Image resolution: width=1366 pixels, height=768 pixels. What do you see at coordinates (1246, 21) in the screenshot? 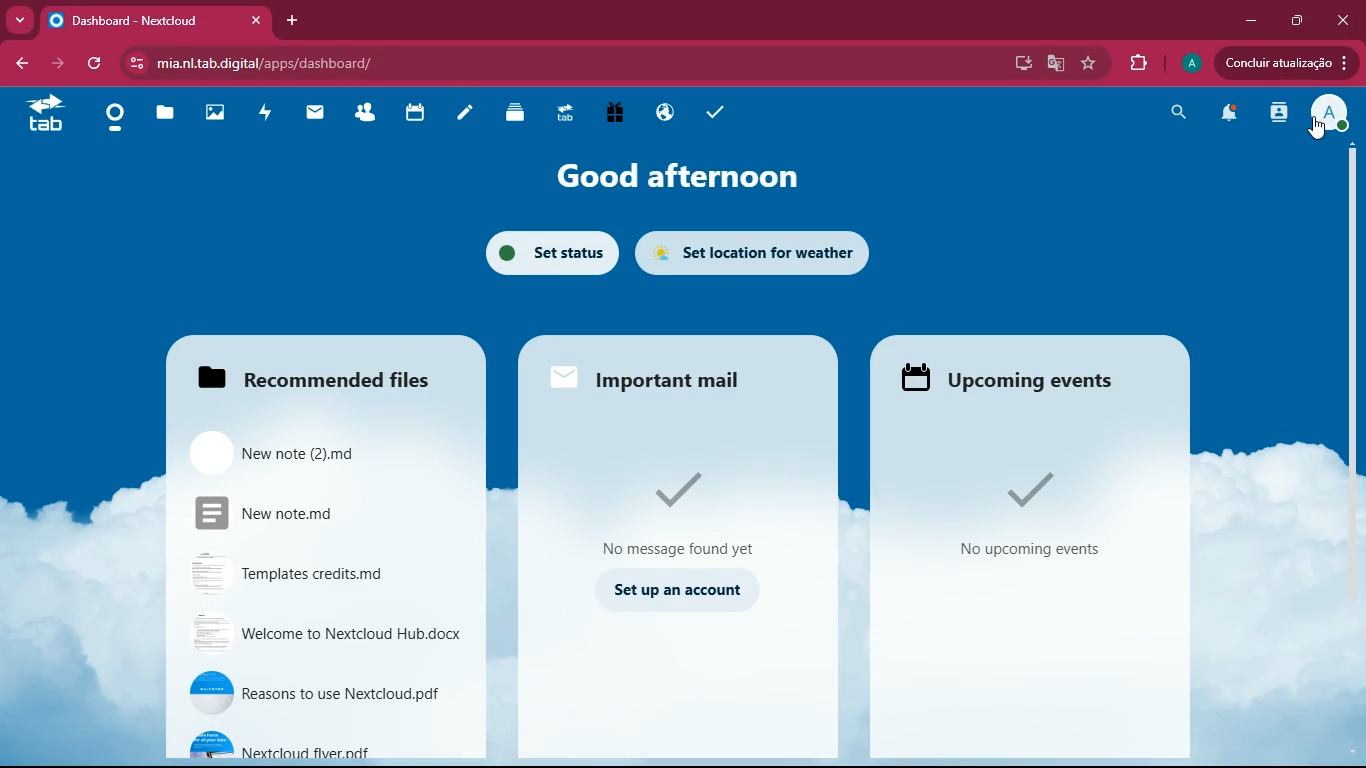
I see `minimize` at bounding box center [1246, 21].